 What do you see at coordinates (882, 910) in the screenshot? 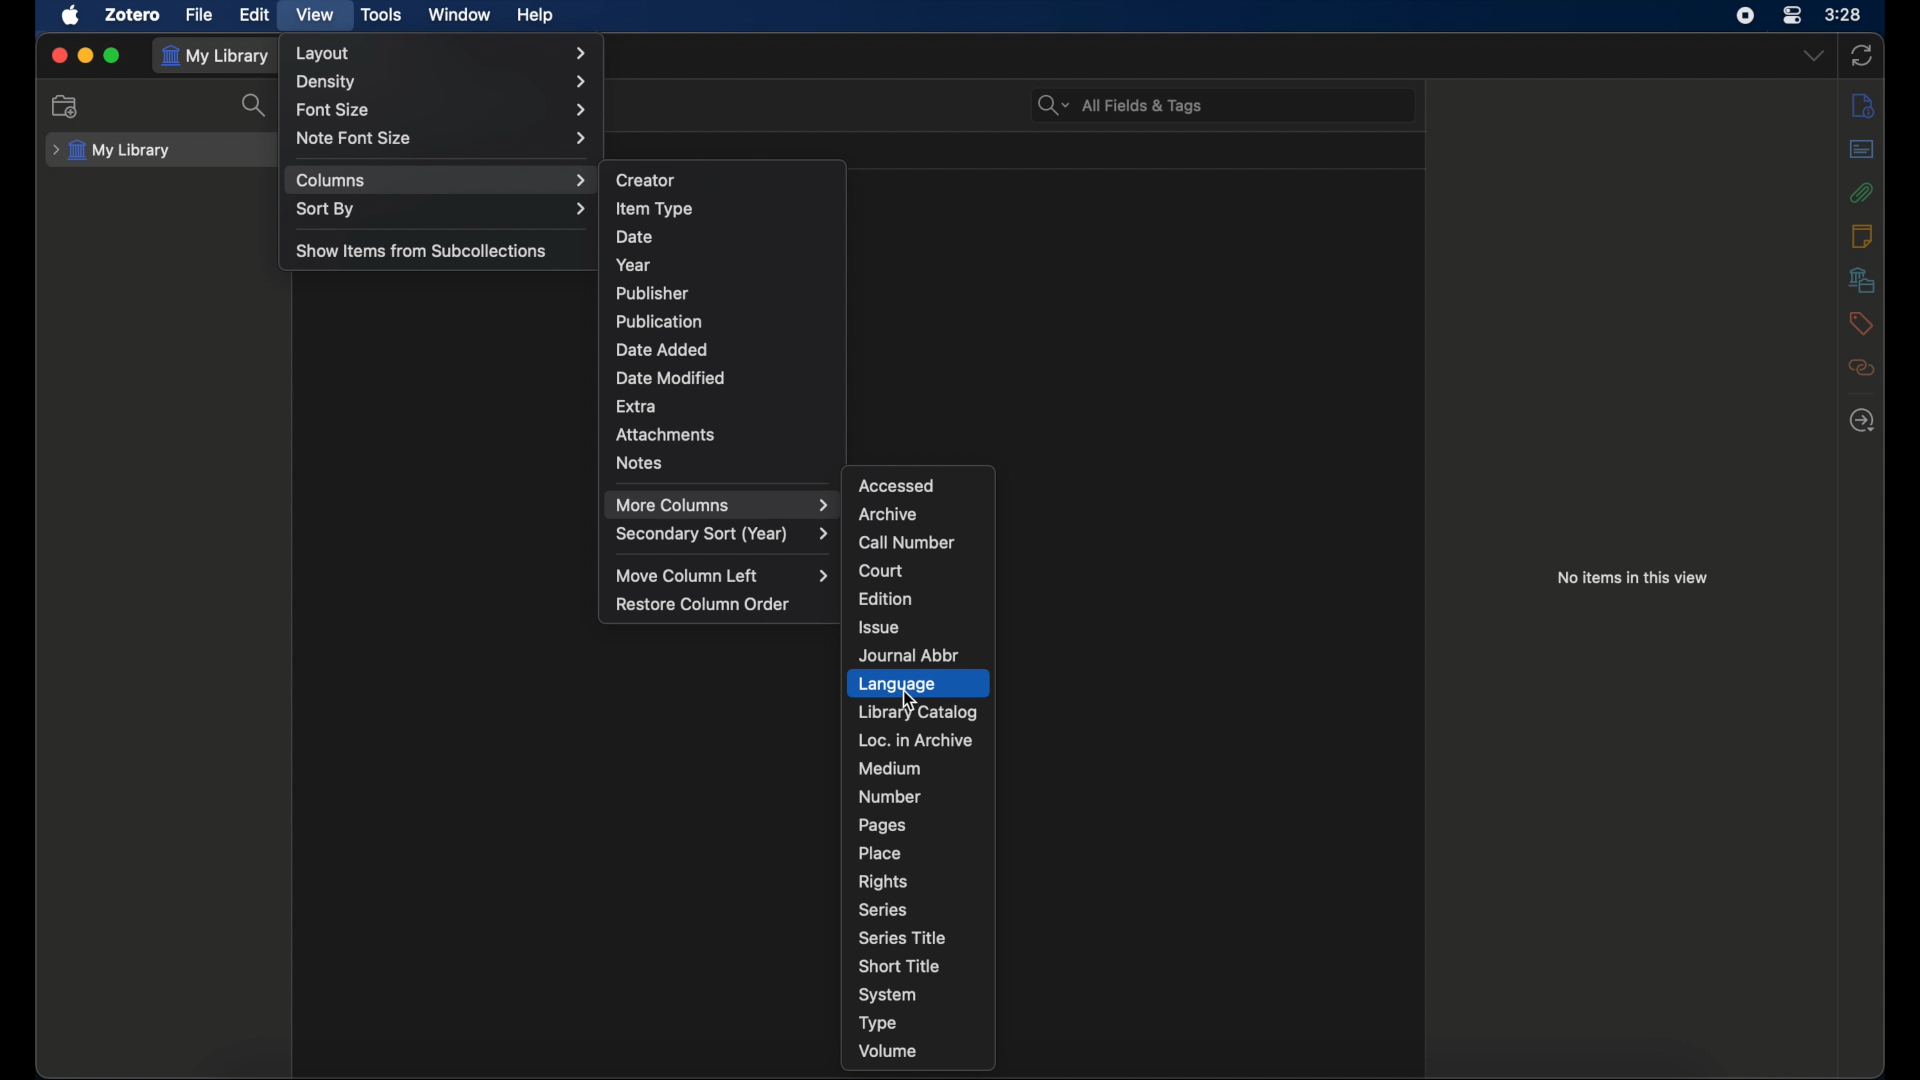
I see `series` at bounding box center [882, 910].